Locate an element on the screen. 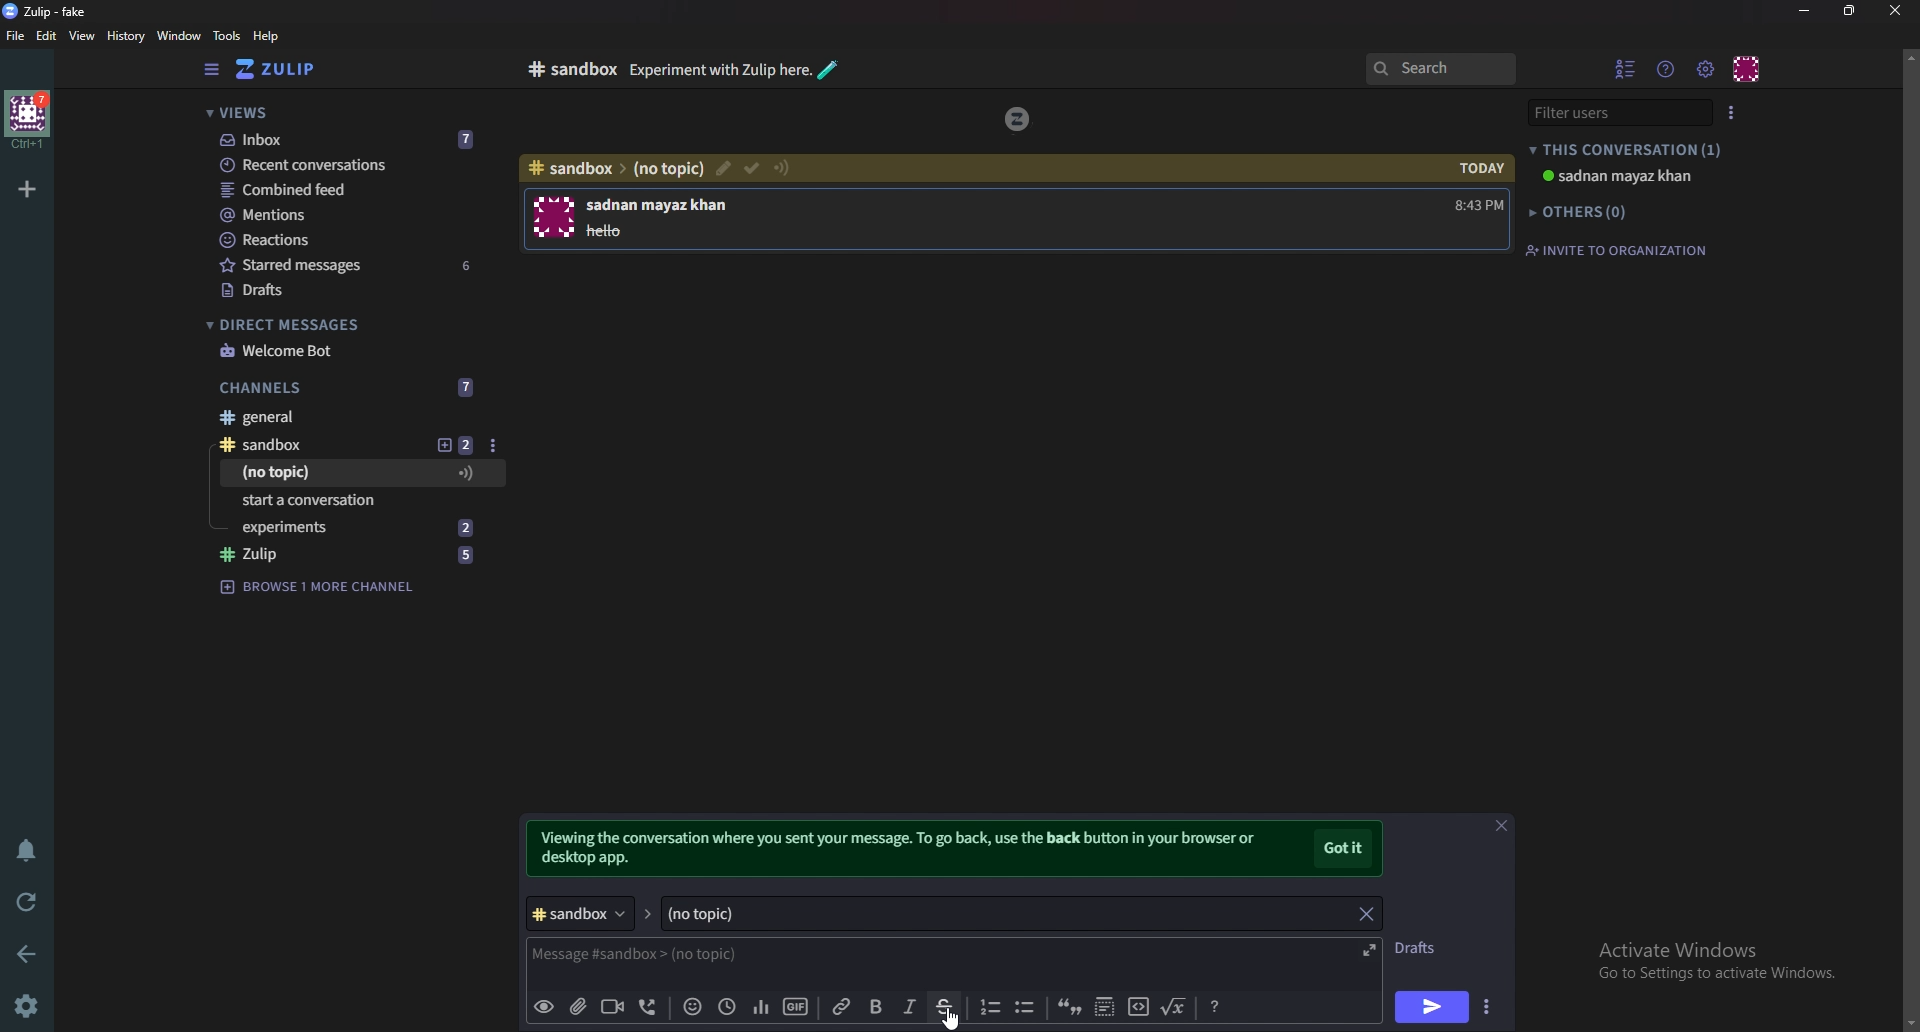 The height and width of the screenshot is (1032, 1920). Tools is located at coordinates (227, 35).